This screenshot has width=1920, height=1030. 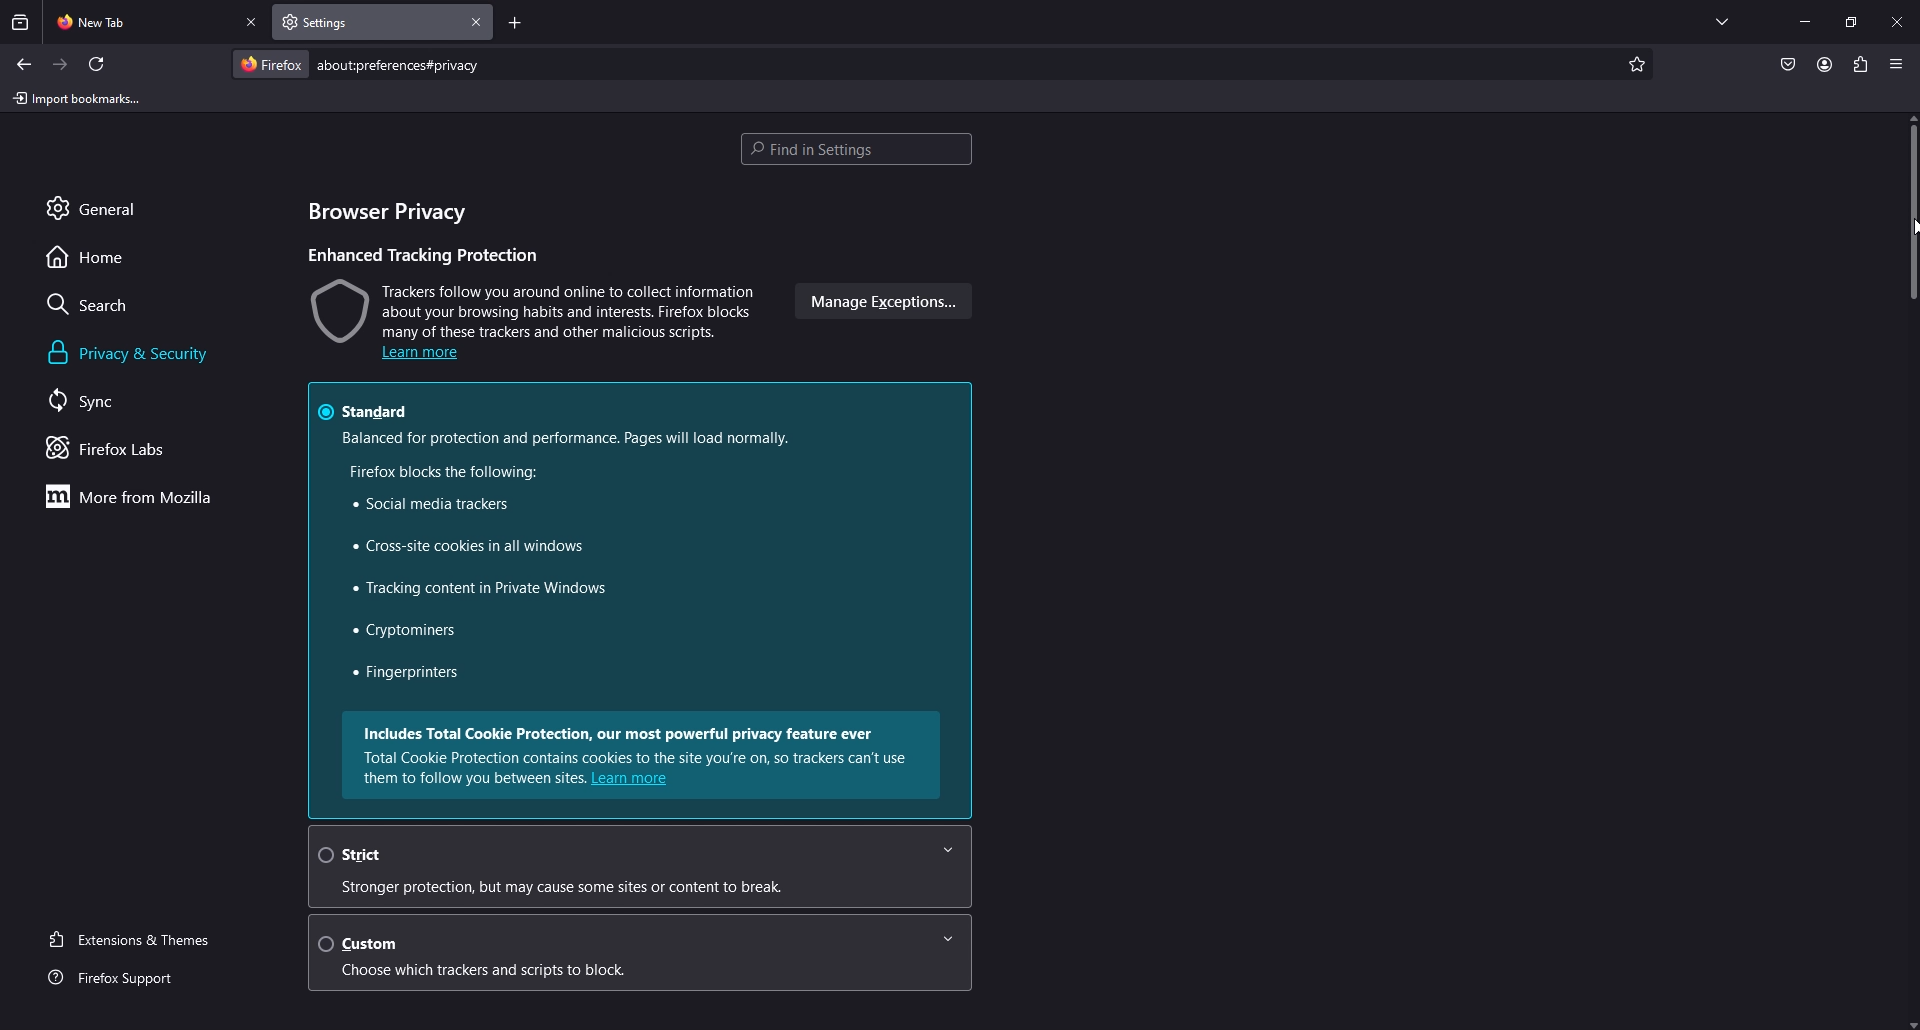 What do you see at coordinates (407, 674) in the screenshot?
I see `« Fingerprinters` at bounding box center [407, 674].